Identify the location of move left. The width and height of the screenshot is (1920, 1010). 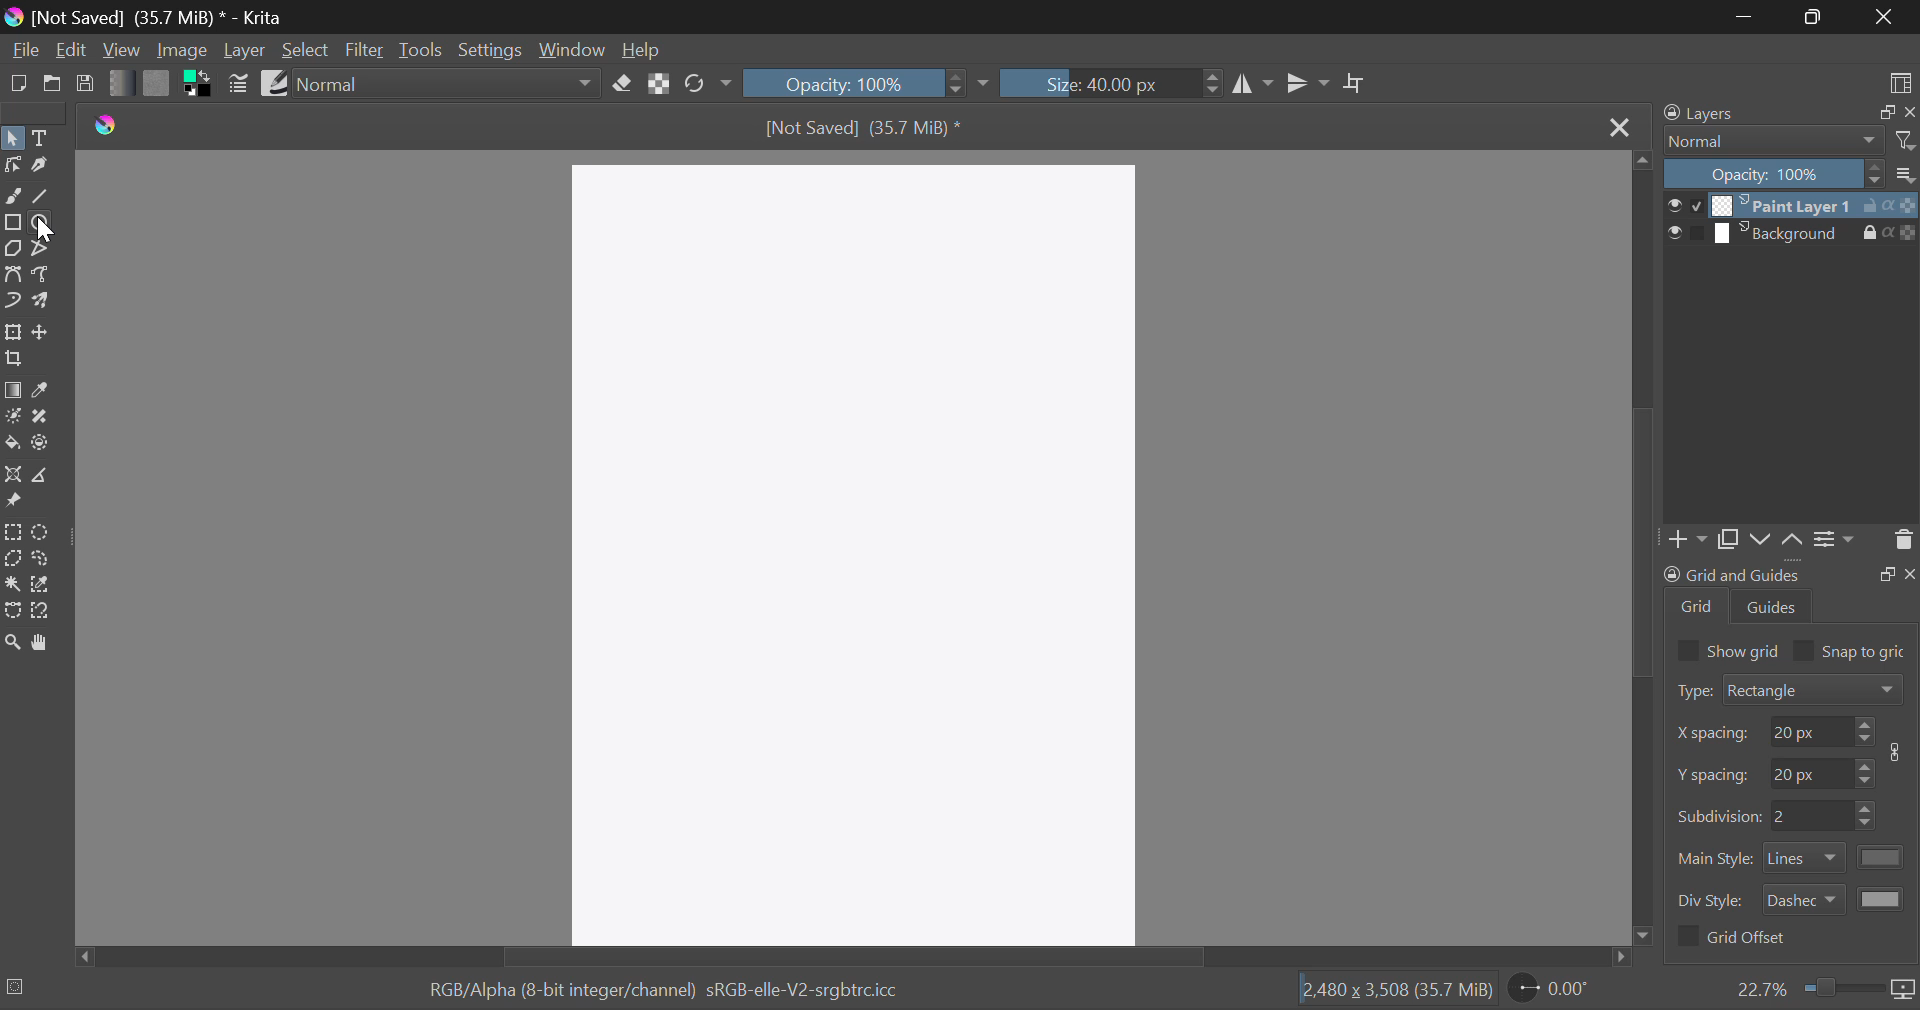
(81, 955).